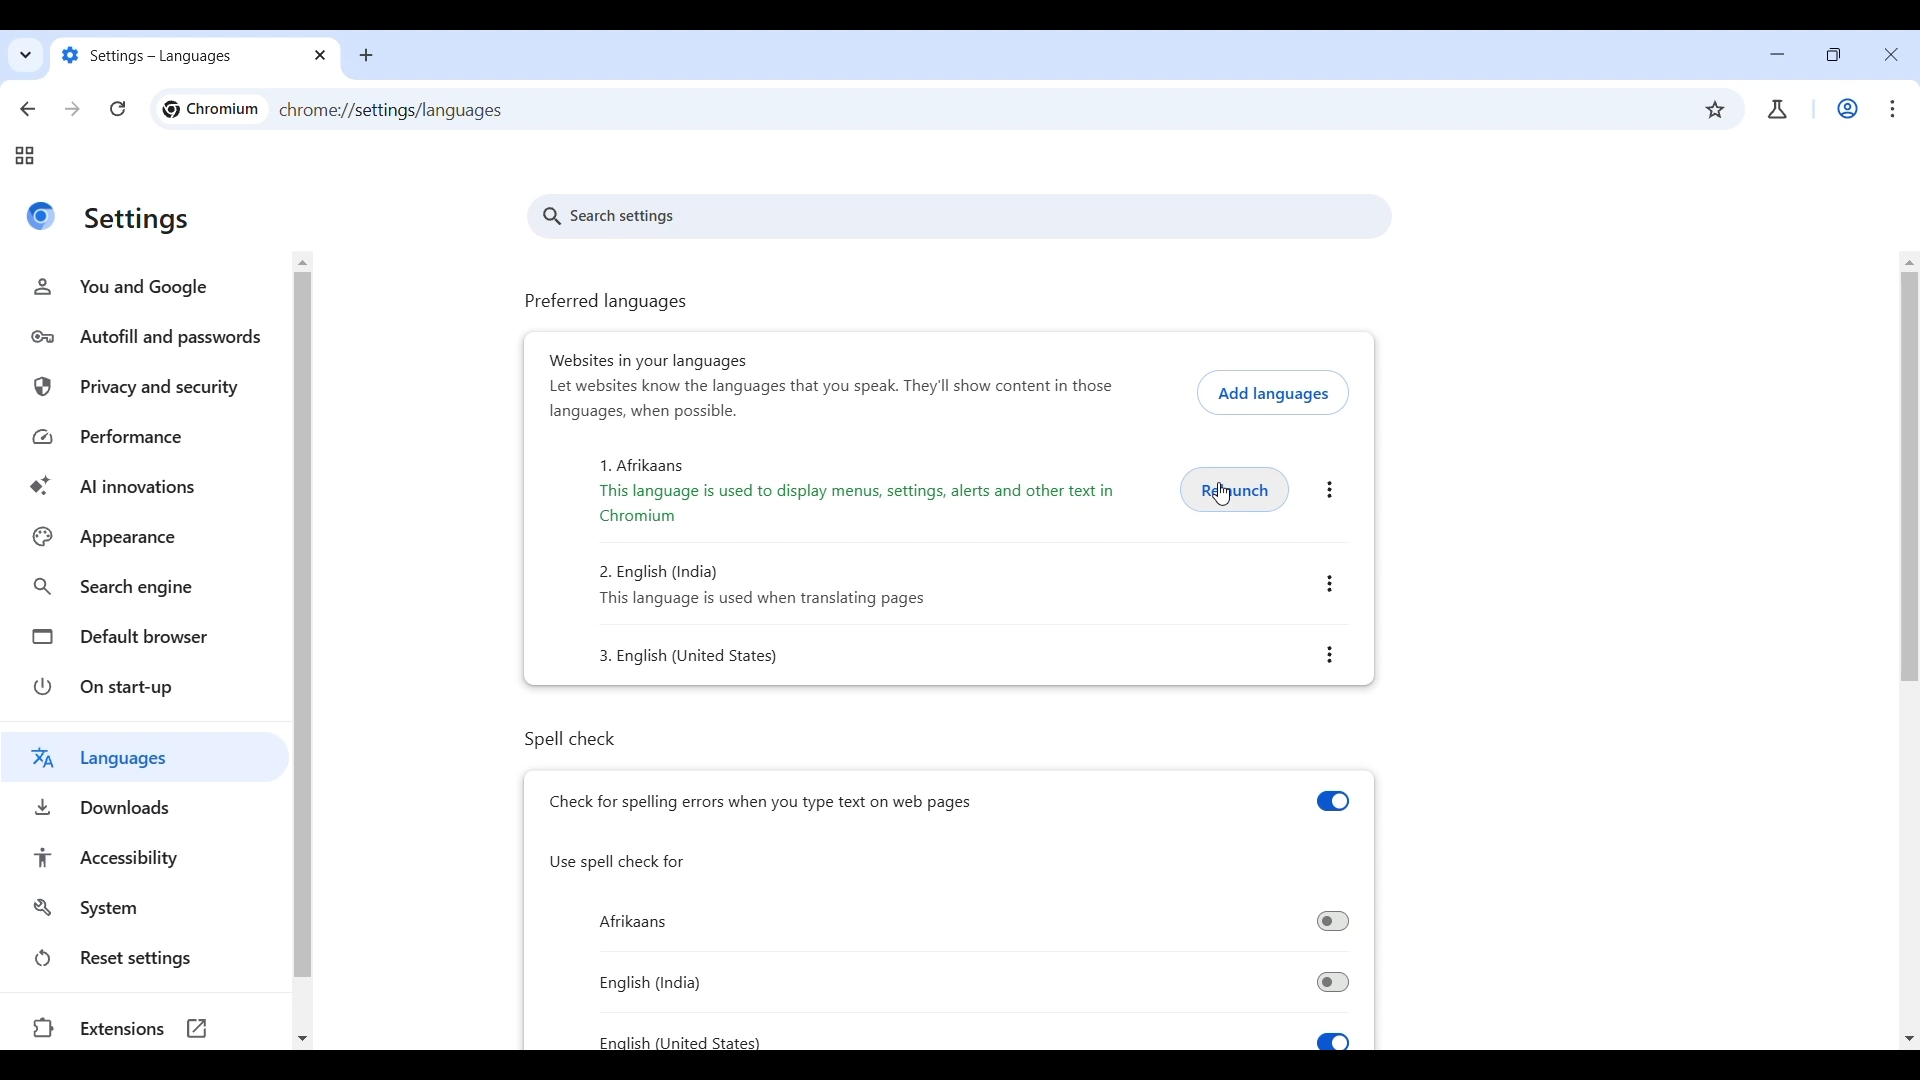 This screenshot has width=1920, height=1080. I want to click on Downloads, so click(144, 807).